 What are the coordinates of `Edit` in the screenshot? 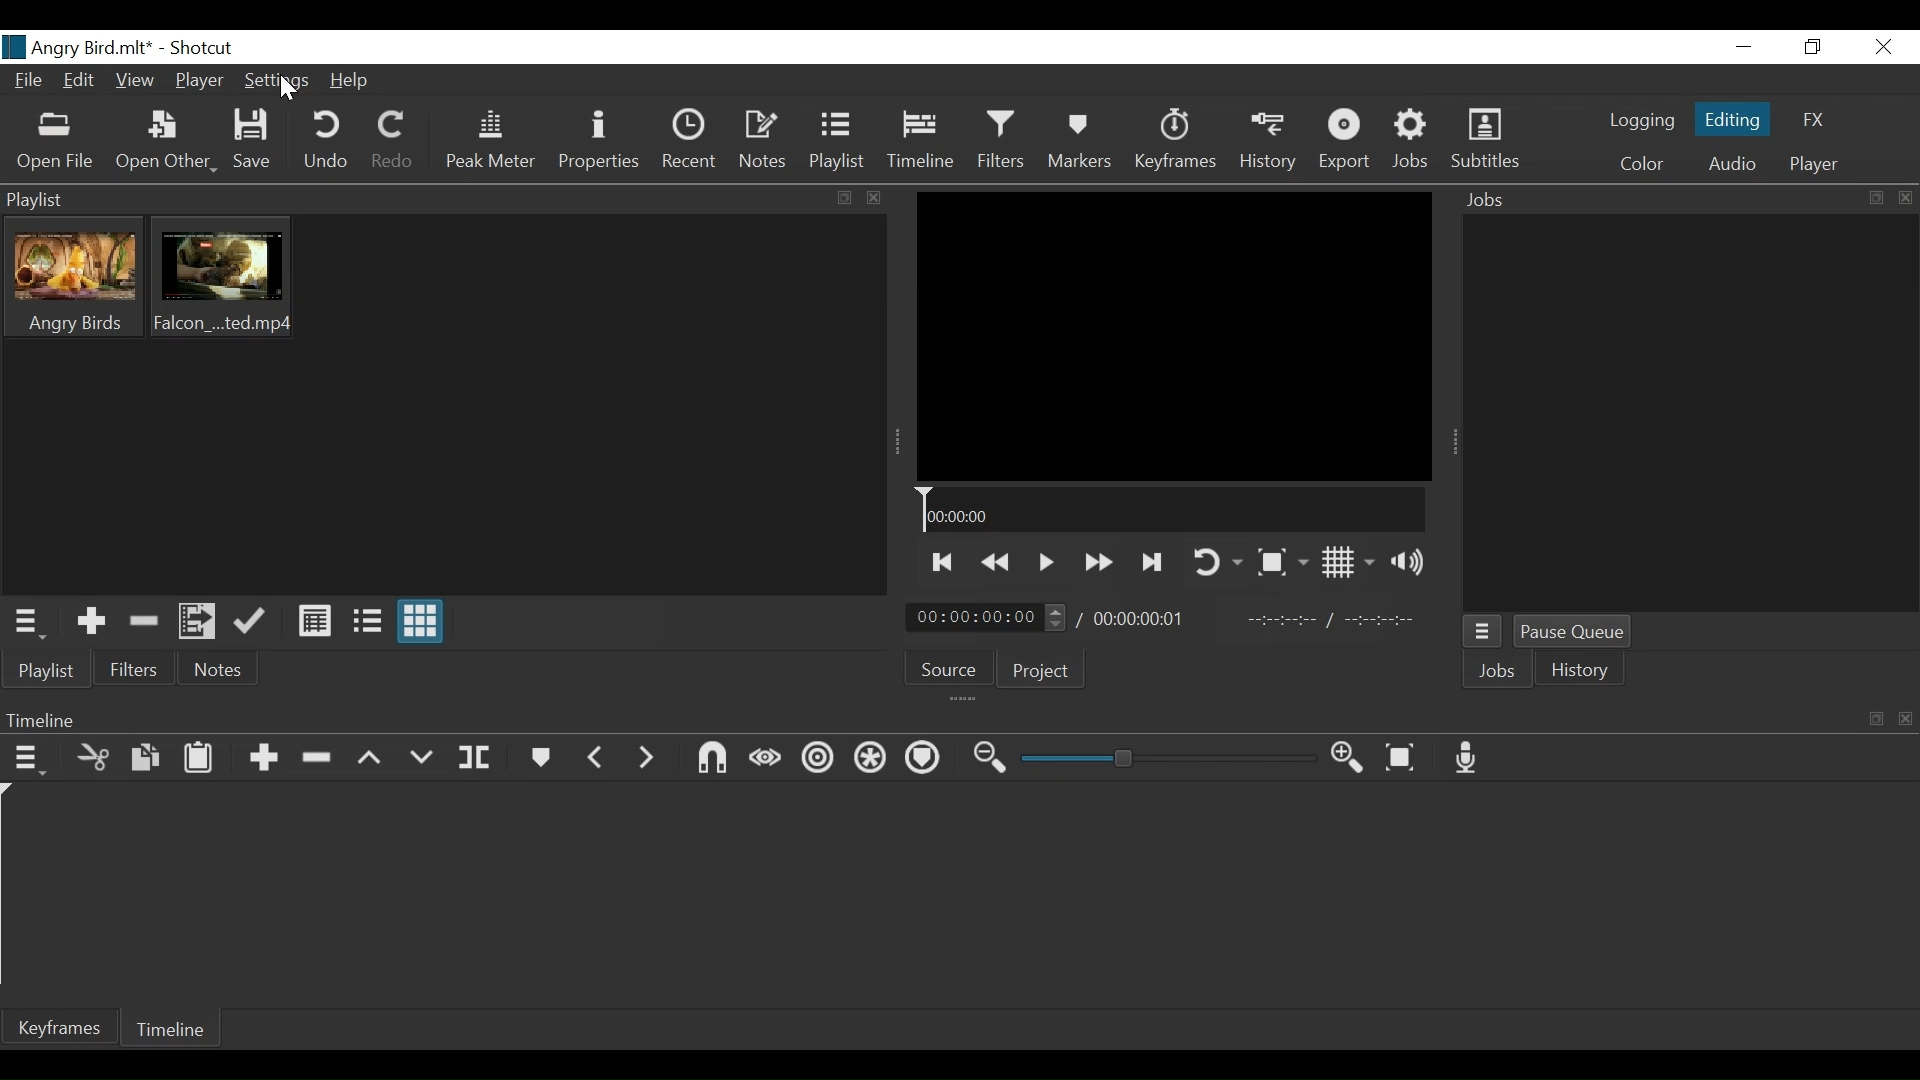 It's located at (80, 80).